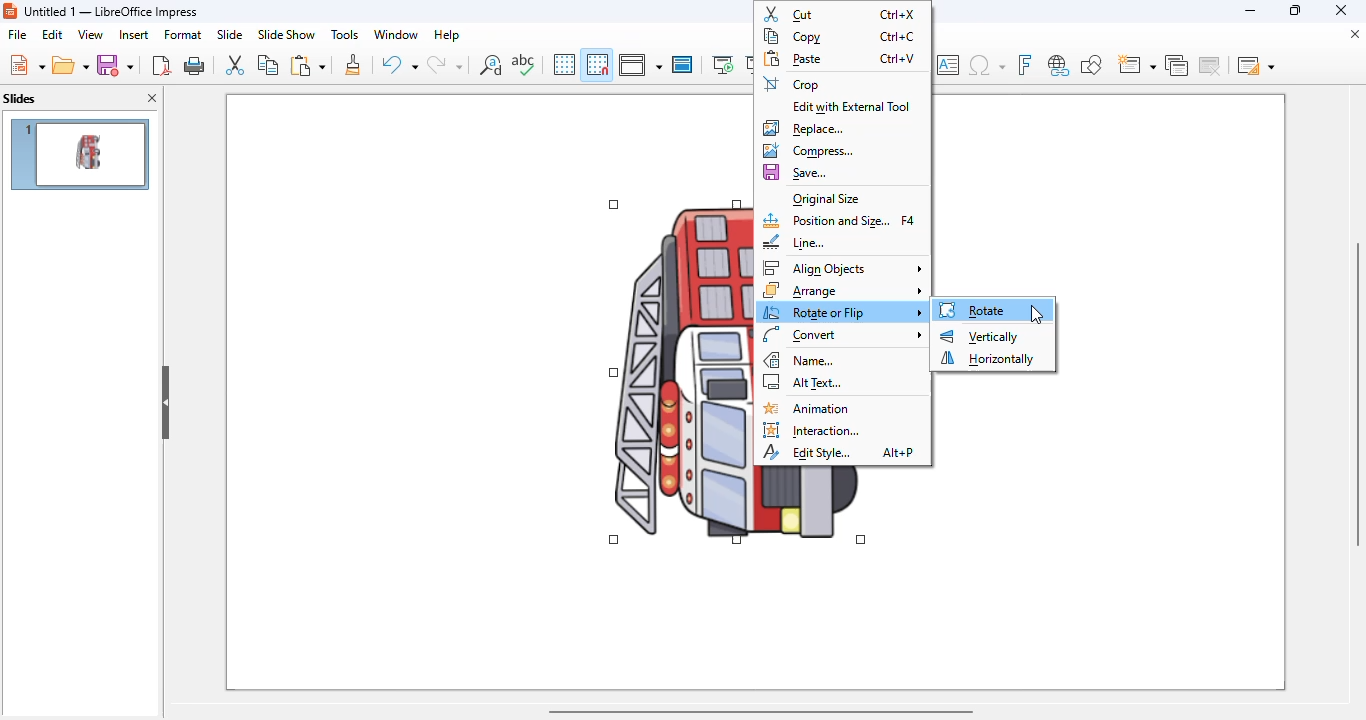 Image resolution: width=1366 pixels, height=720 pixels. Describe the element at coordinates (444, 64) in the screenshot. I see `redo` at that location.